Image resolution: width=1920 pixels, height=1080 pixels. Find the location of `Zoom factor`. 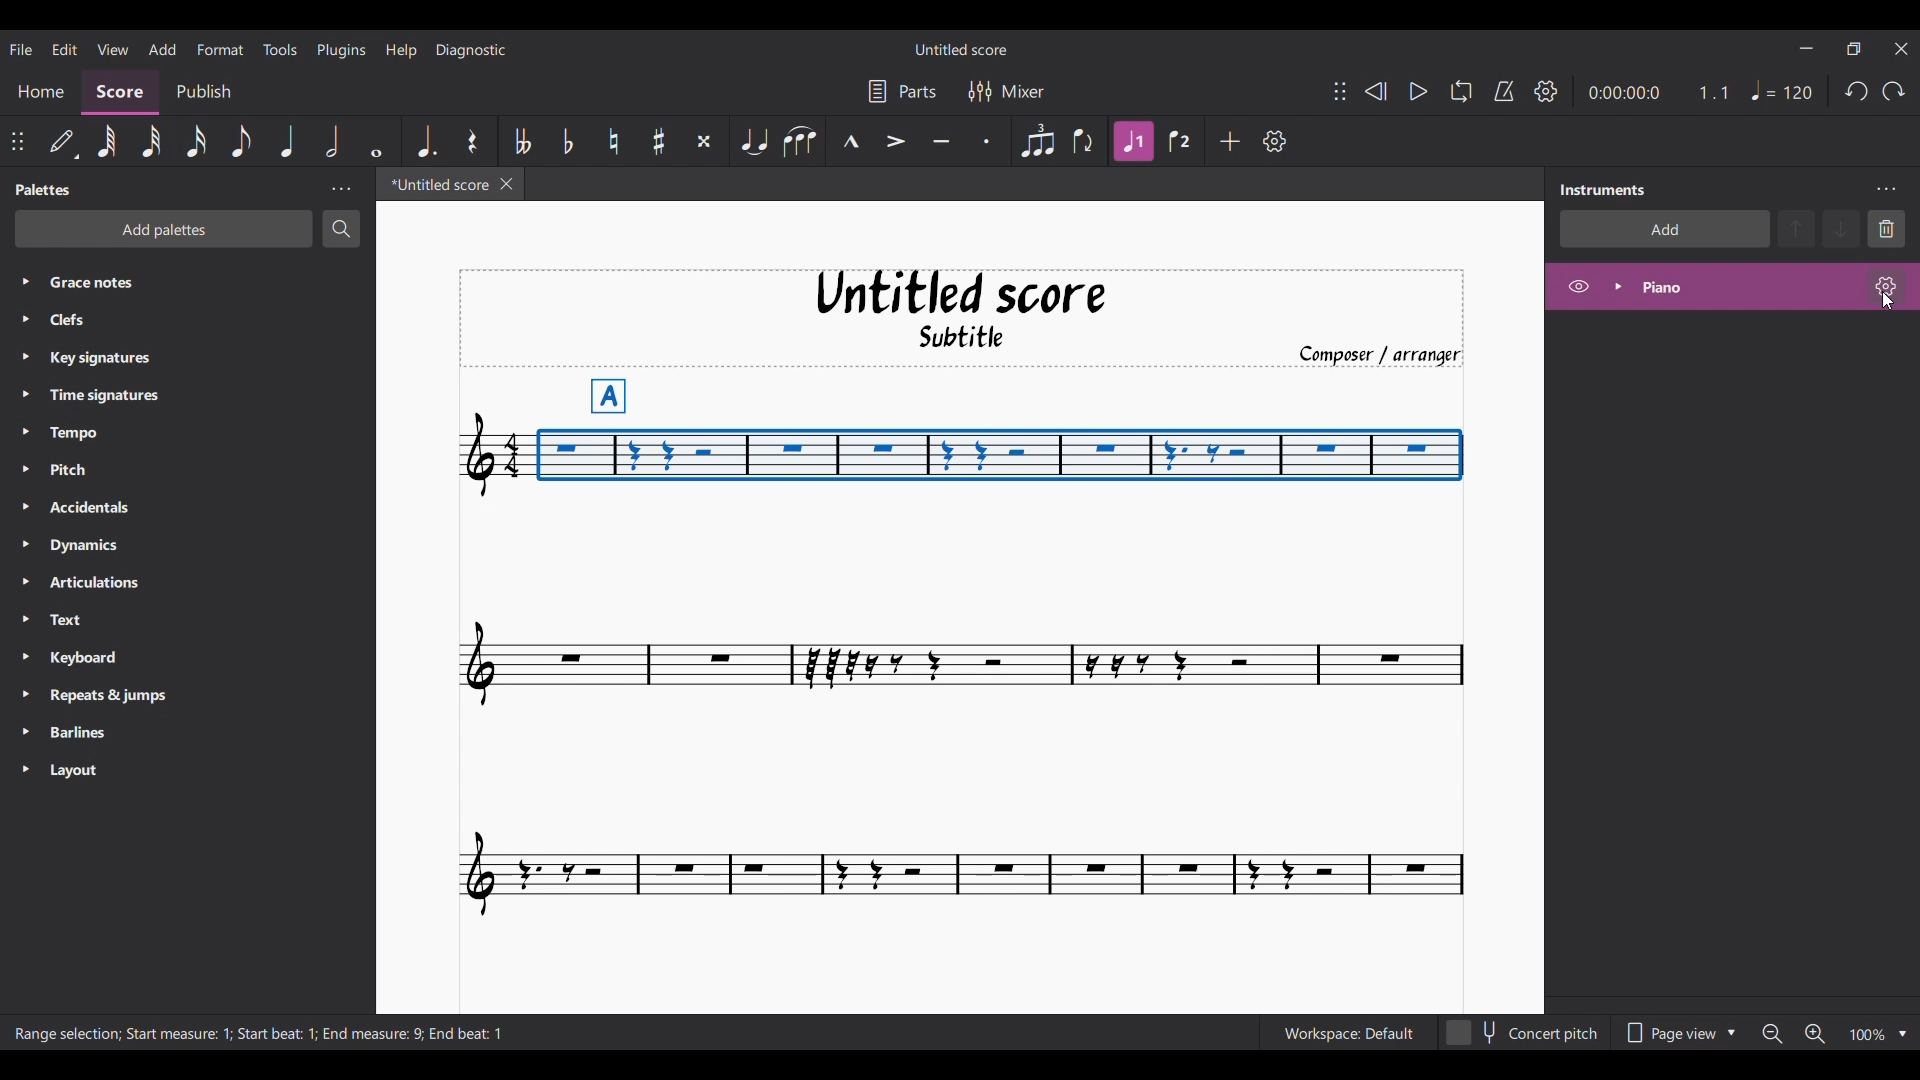

Zoom factor is located at coordinates (1868, 1035).